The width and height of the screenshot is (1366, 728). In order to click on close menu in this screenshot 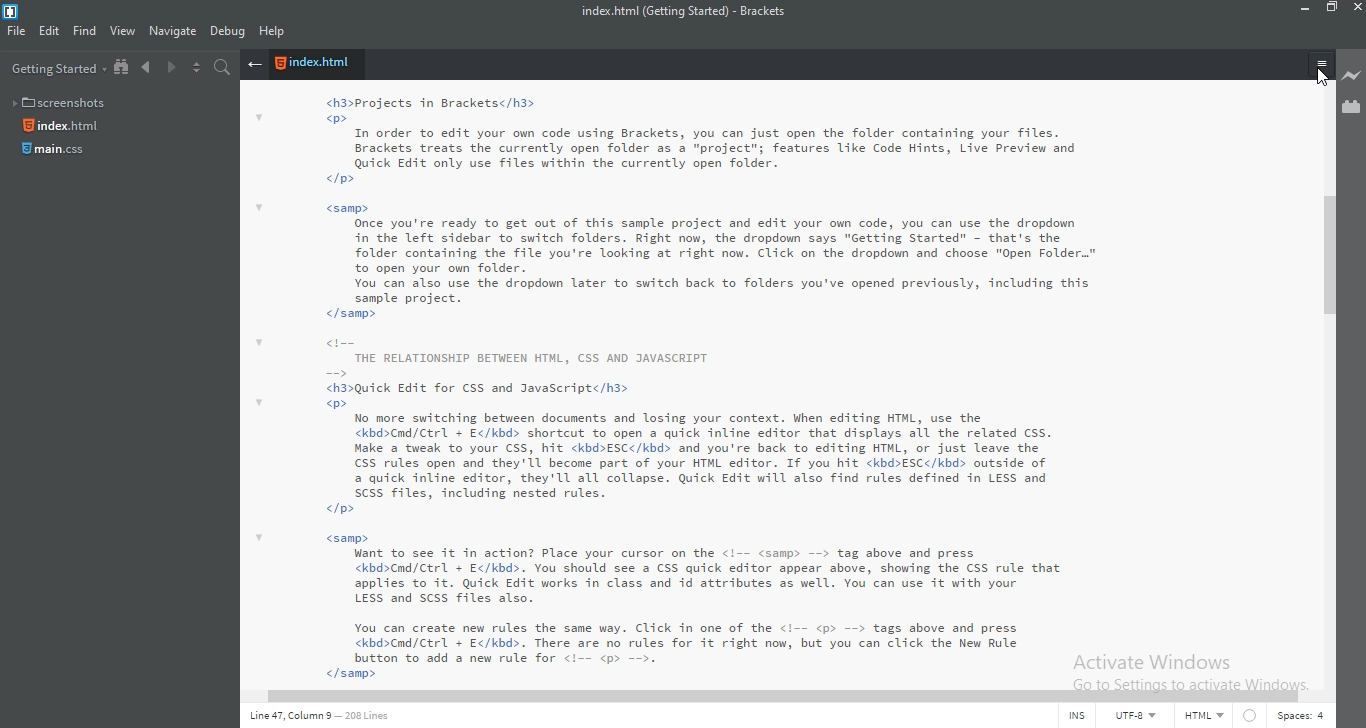, I will do `click(254, 65)`.